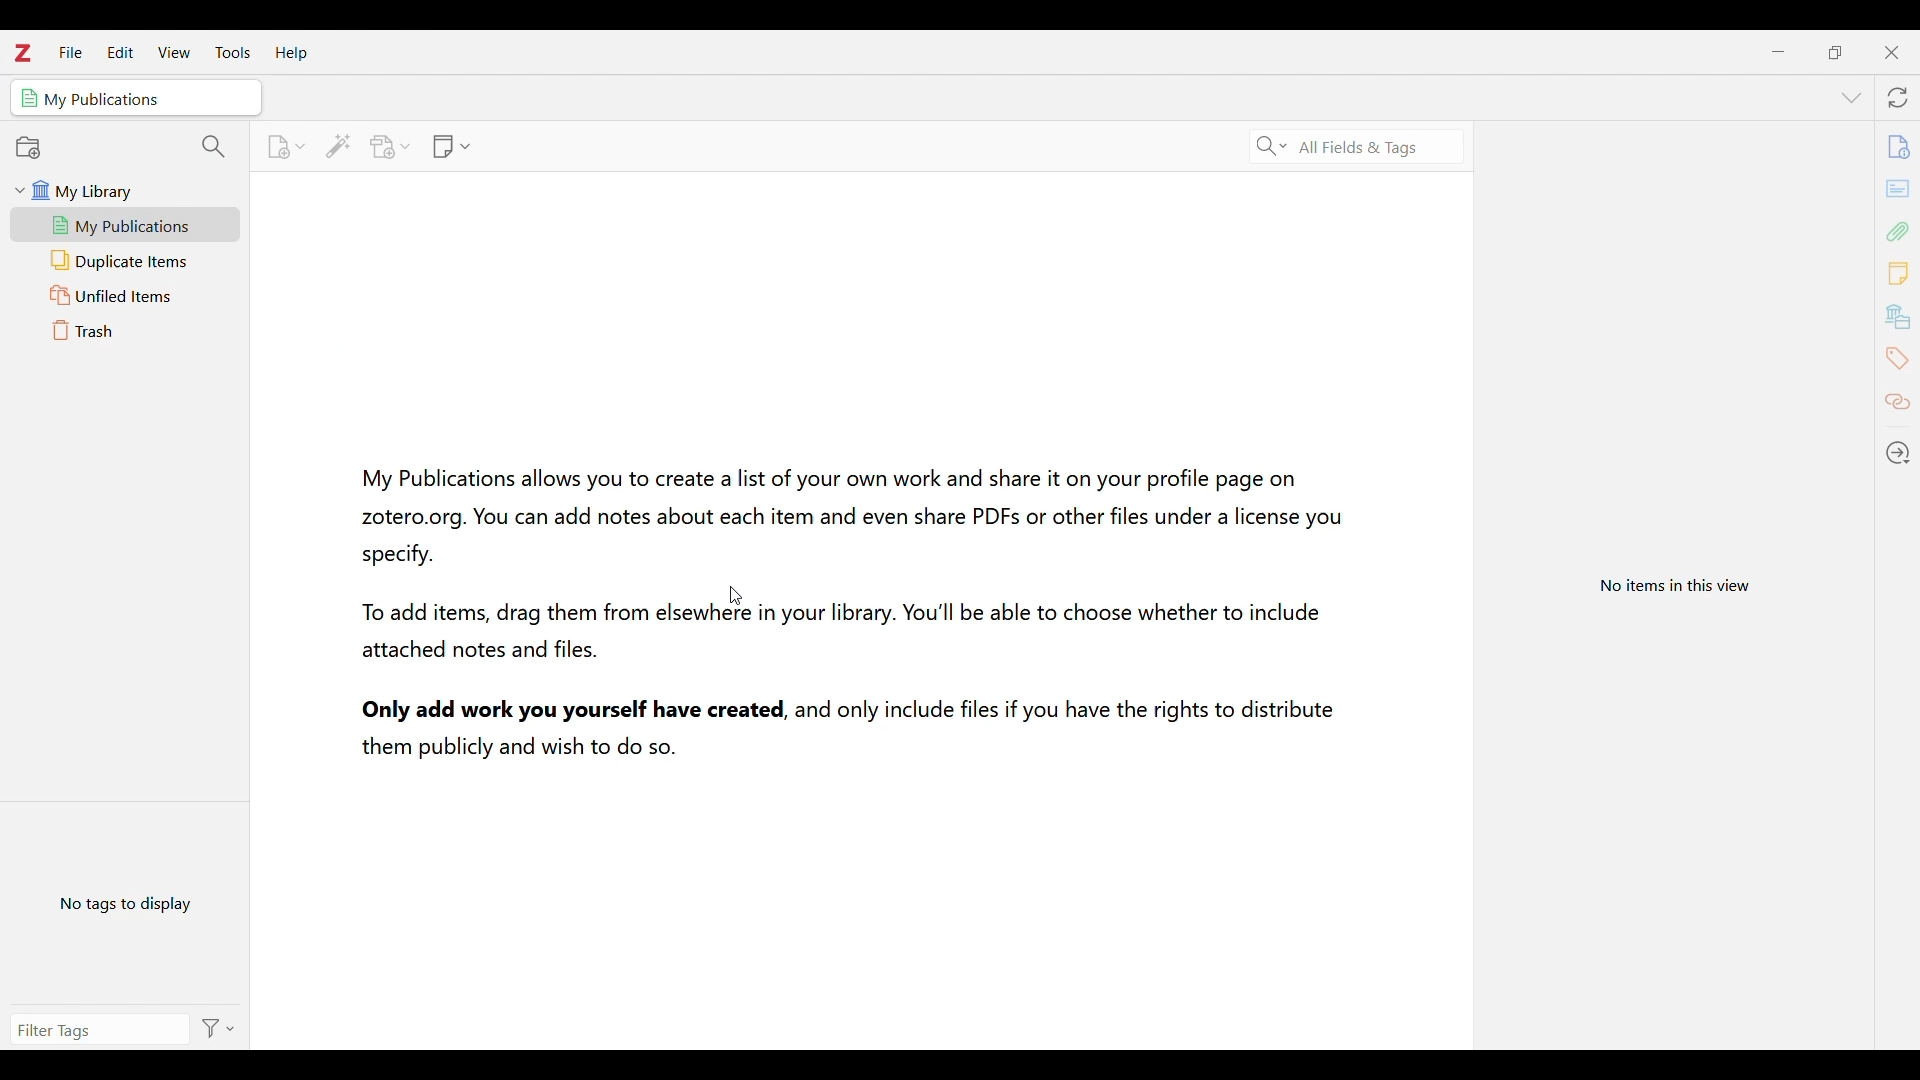  Describe the element at coordinates (1898, 188) in the screenshot. I see `Abstract` at that location.